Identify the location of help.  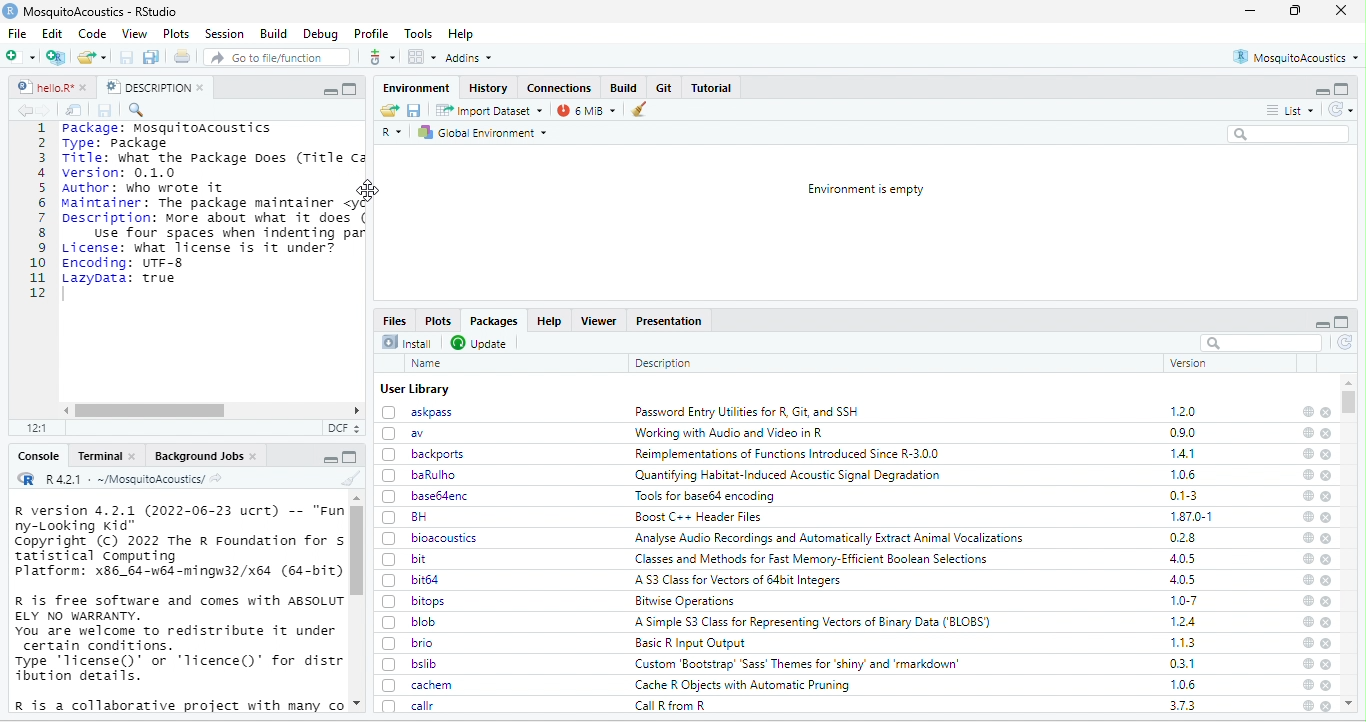
(1307, 664).